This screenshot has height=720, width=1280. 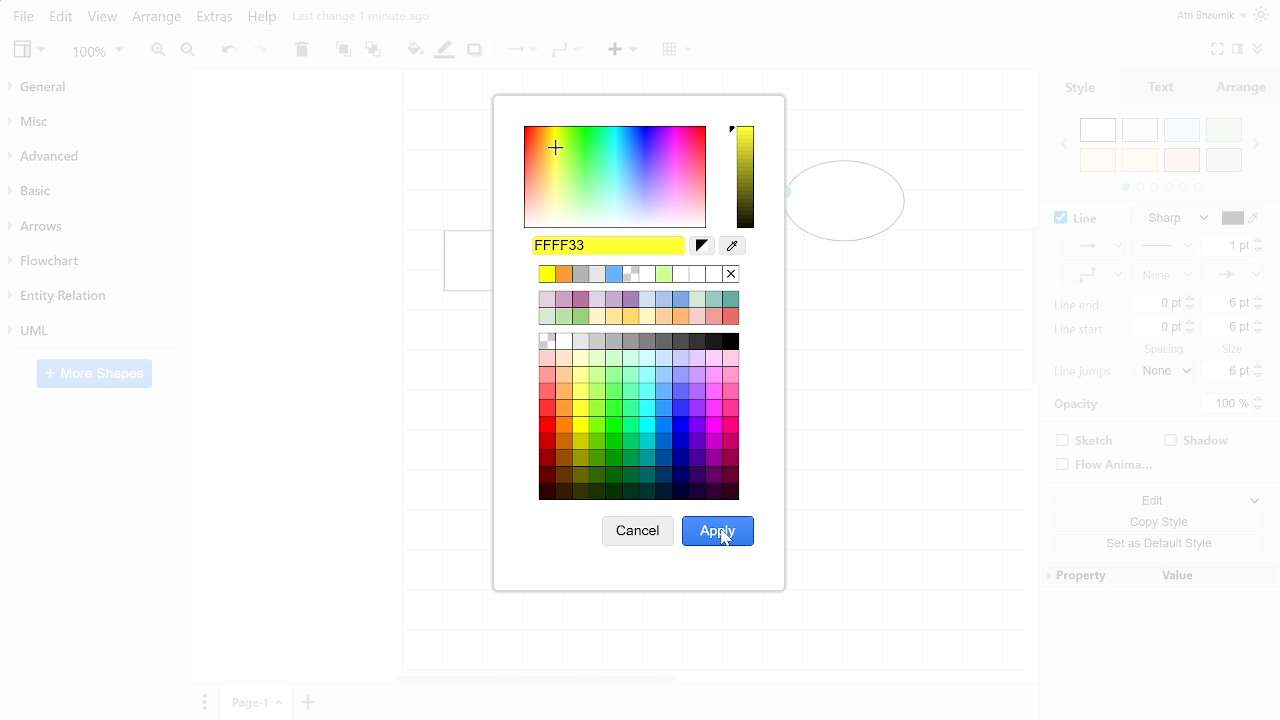 What do you see at coordinates (639, 531) in the screenshot?
I see `Cancel` at bounding box center [639, 531].